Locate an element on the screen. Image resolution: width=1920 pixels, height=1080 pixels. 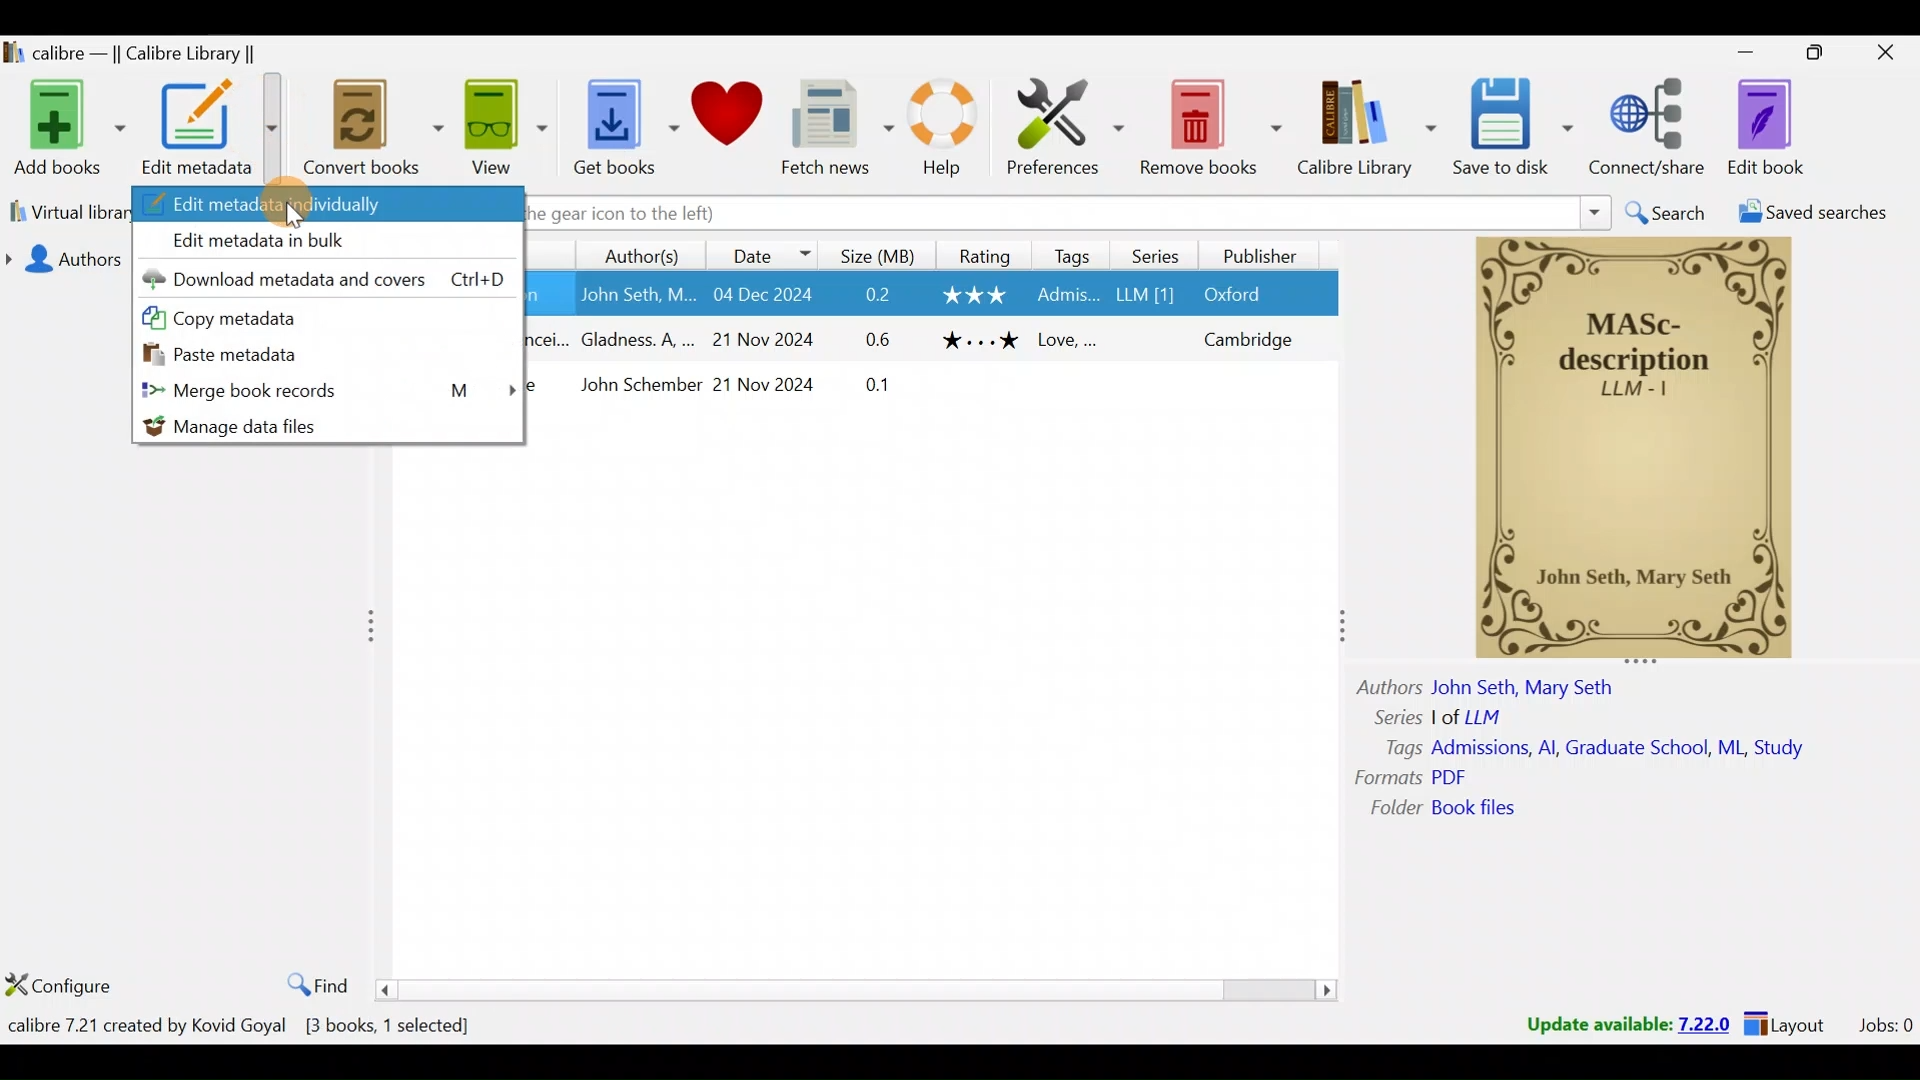
Calibre library is located at coordinates (160, 56).